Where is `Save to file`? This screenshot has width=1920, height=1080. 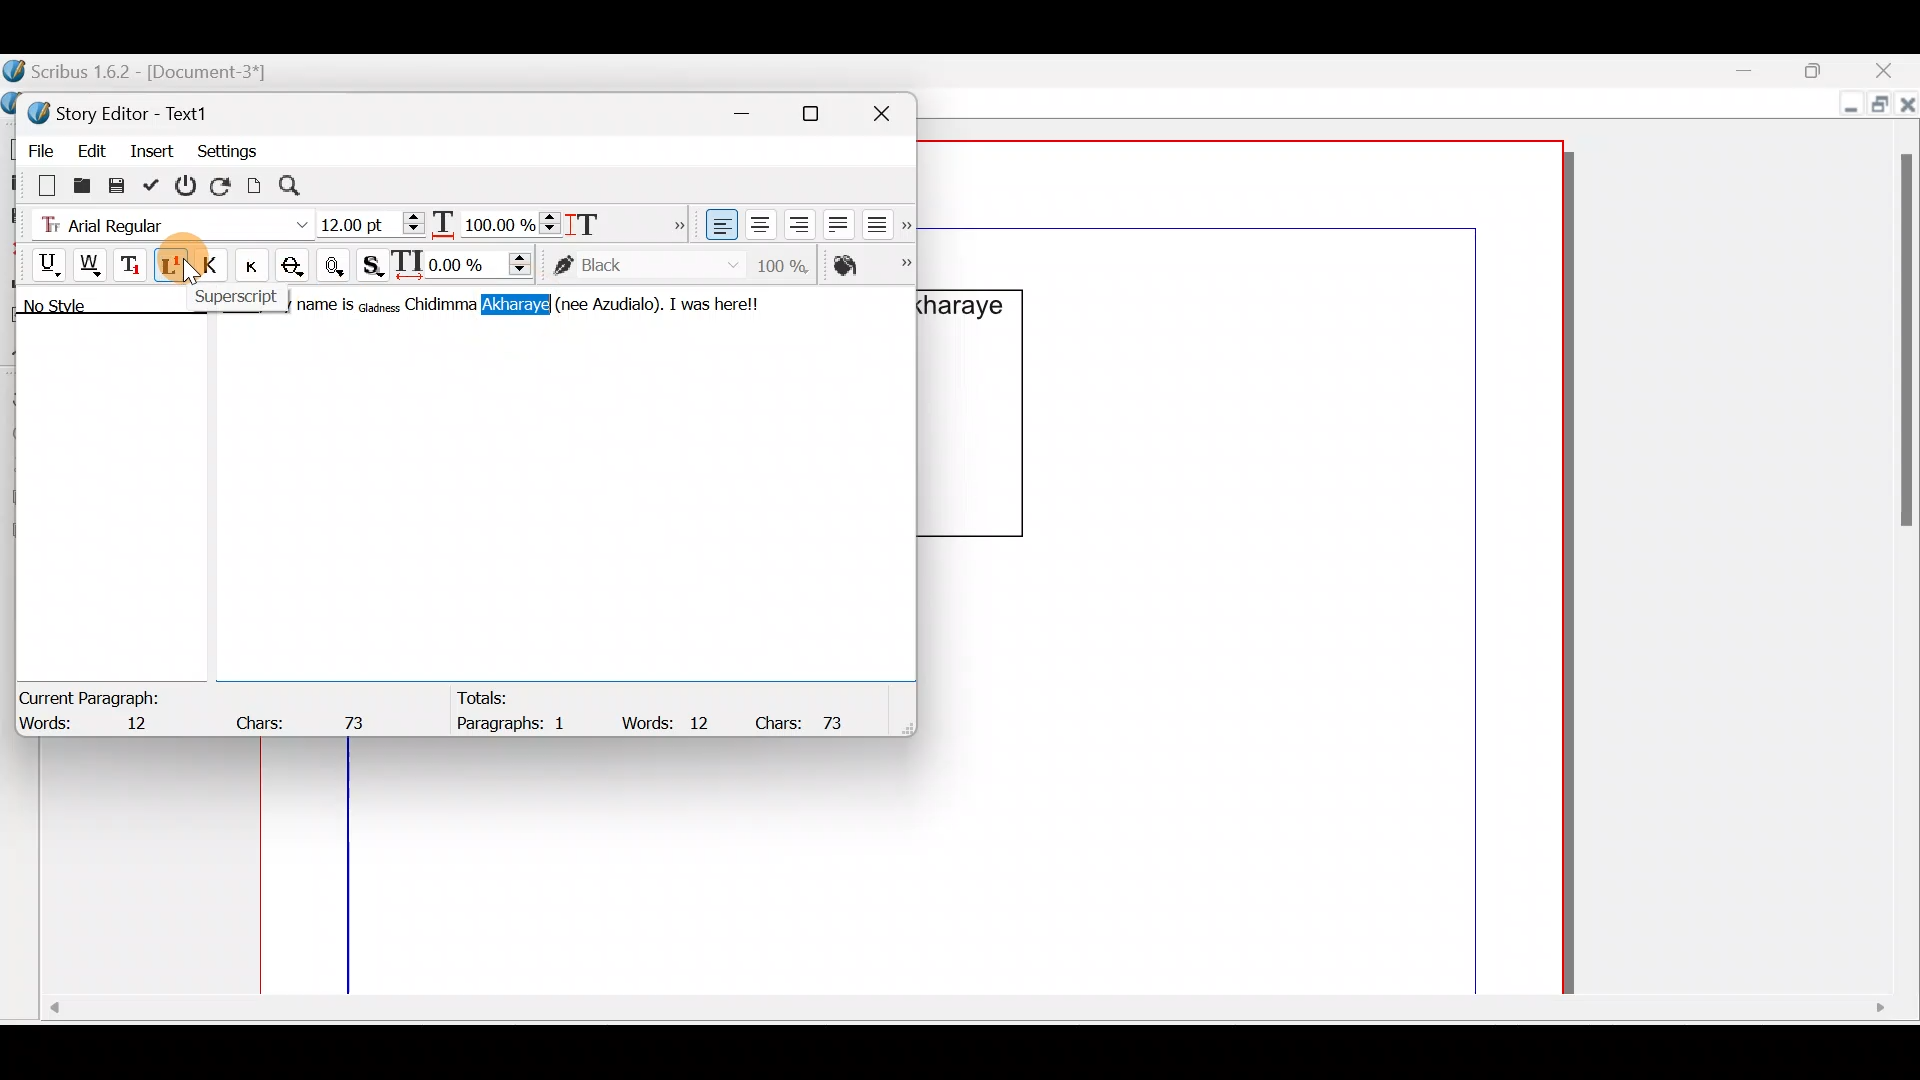 Save to file is located at coordinates (118, 184).